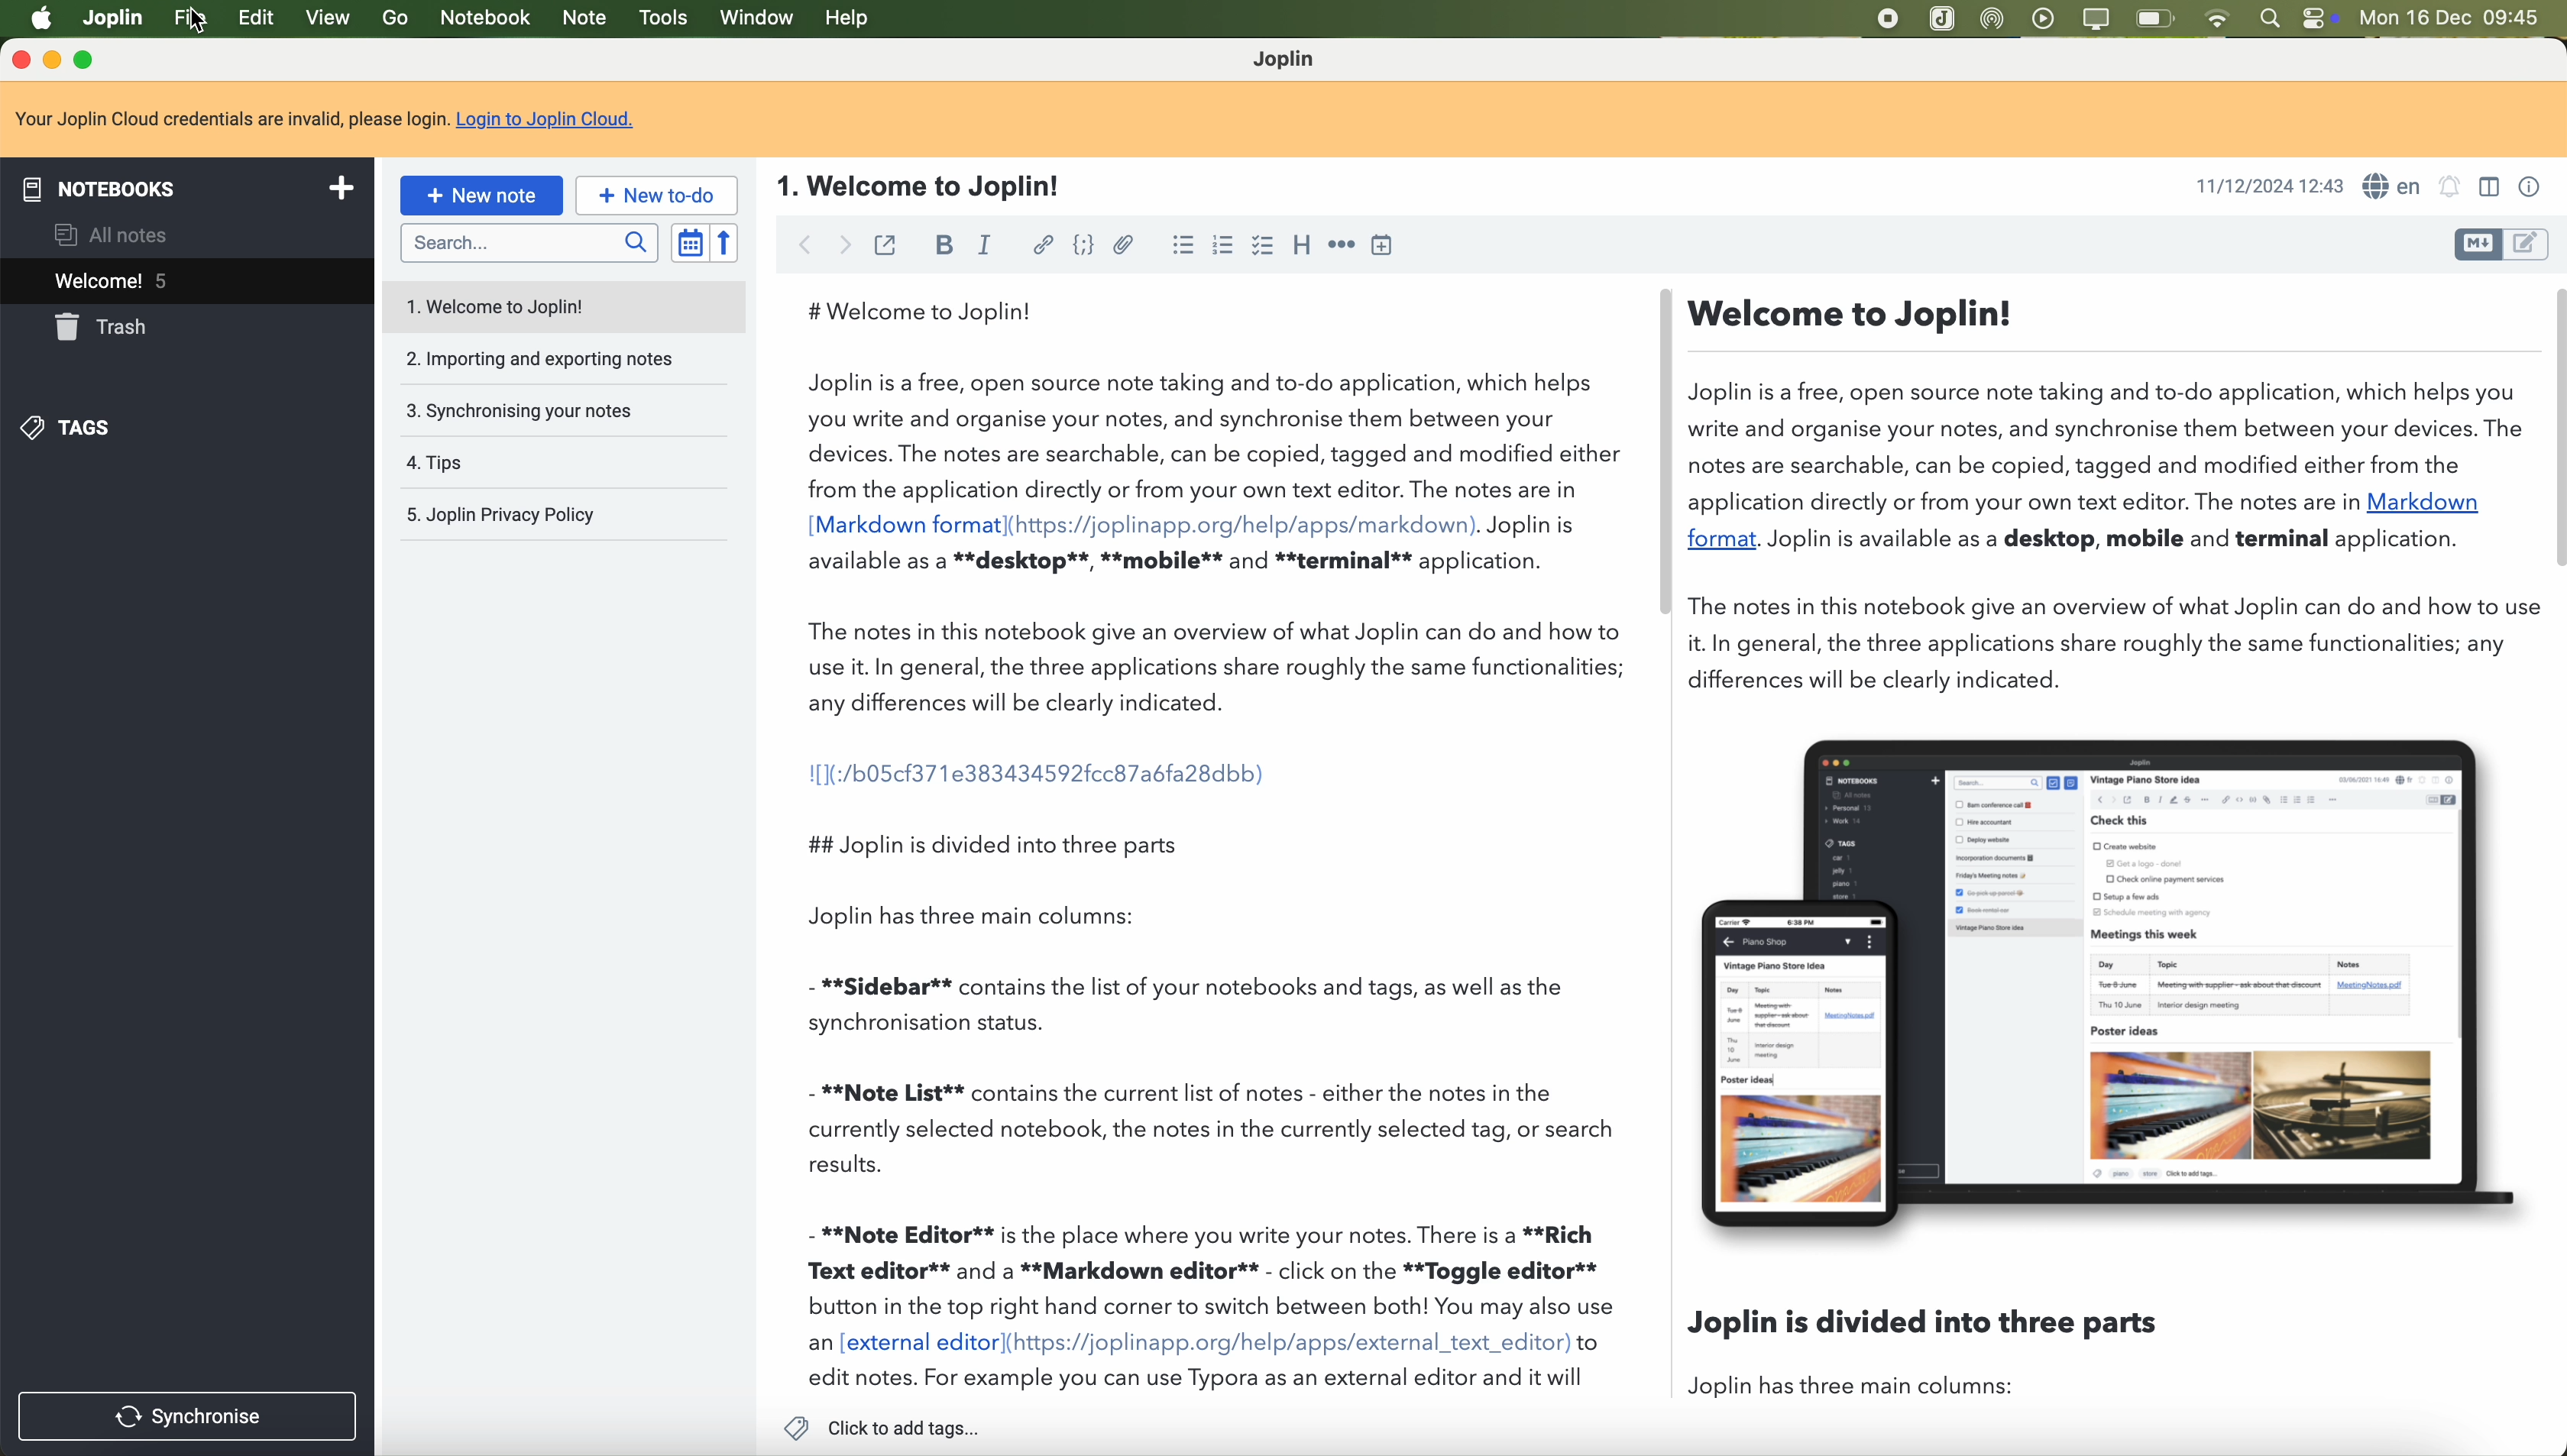 Image resolution: width=2567 pixels, height=1456 pixels. I want to click on Login to Joplin Cloud., so click(548, 122).